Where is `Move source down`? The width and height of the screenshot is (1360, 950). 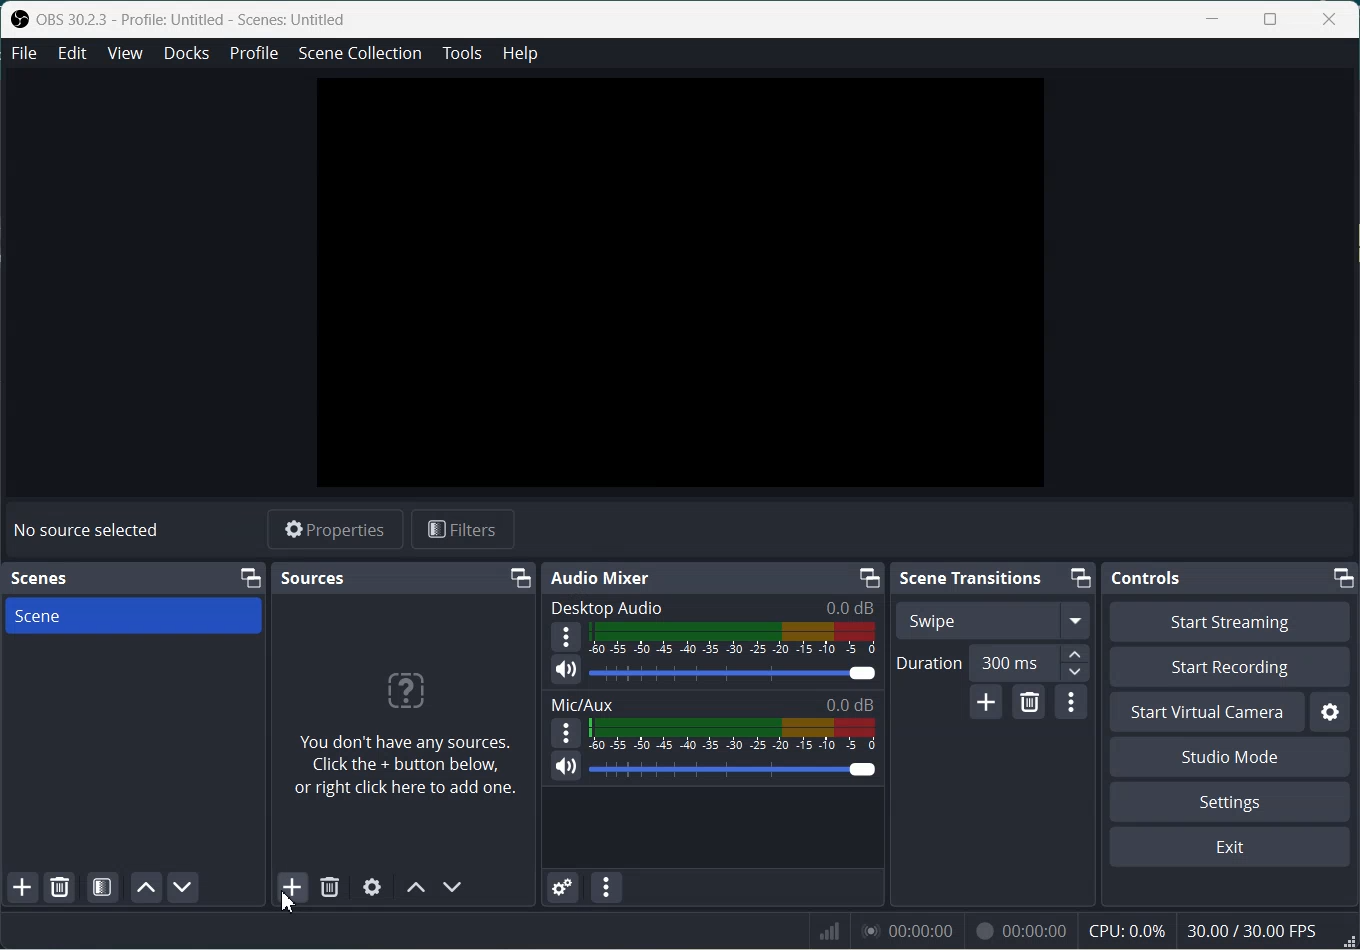 Move source down is located at coordinates (453, 887).